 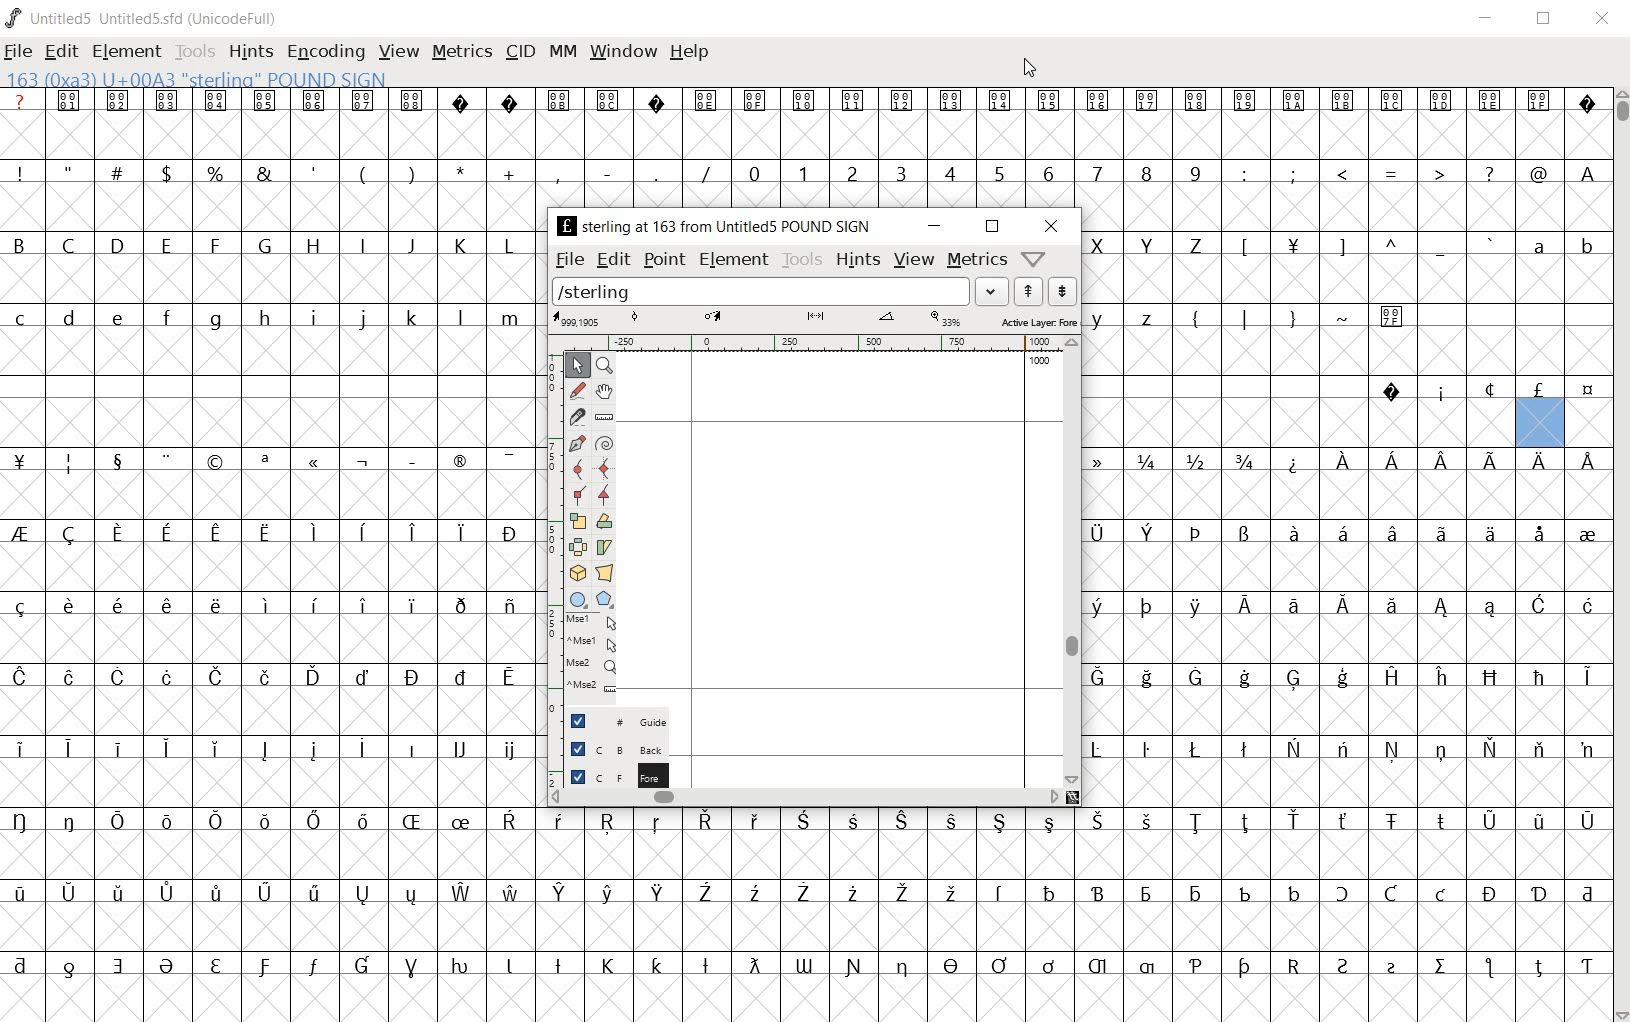 What do you see at coordinates (1194, 677) in the screenshot?
I see `Symbol` at bounding box center [1194, 677].